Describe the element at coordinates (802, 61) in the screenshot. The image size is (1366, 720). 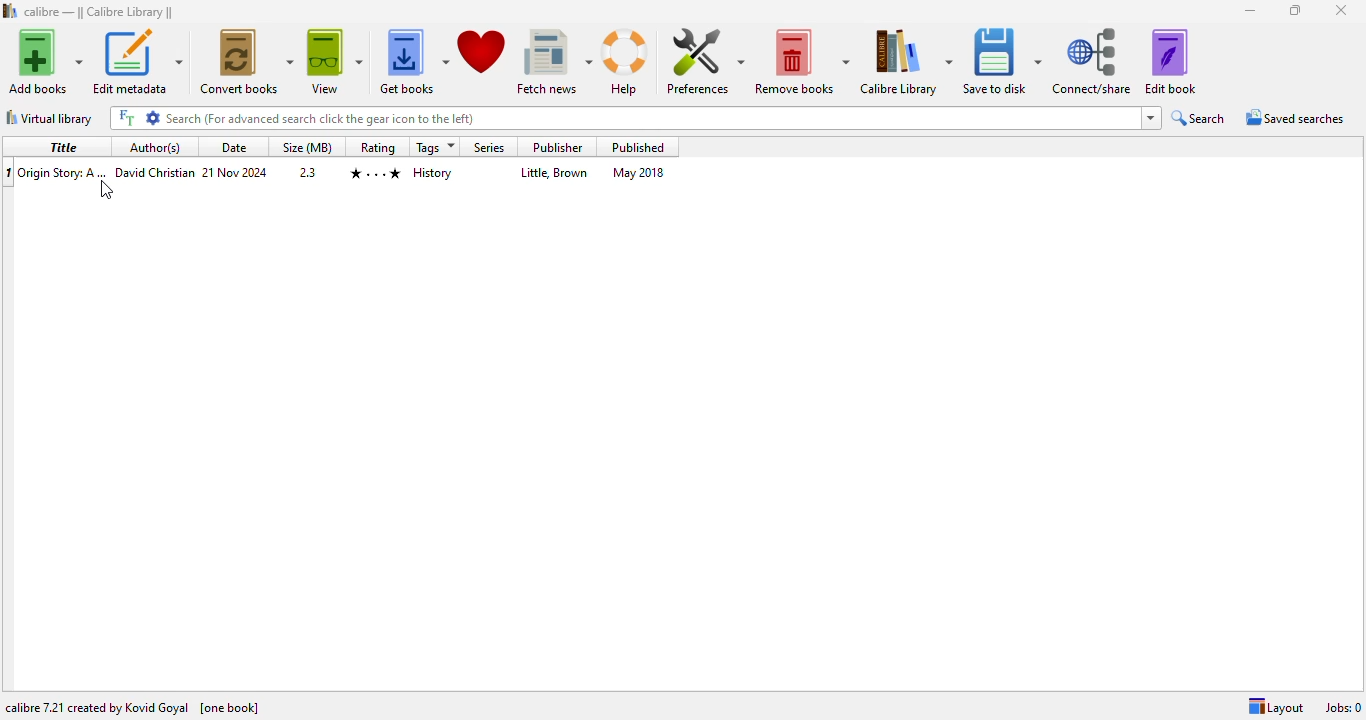
I see `remove books` at that location.